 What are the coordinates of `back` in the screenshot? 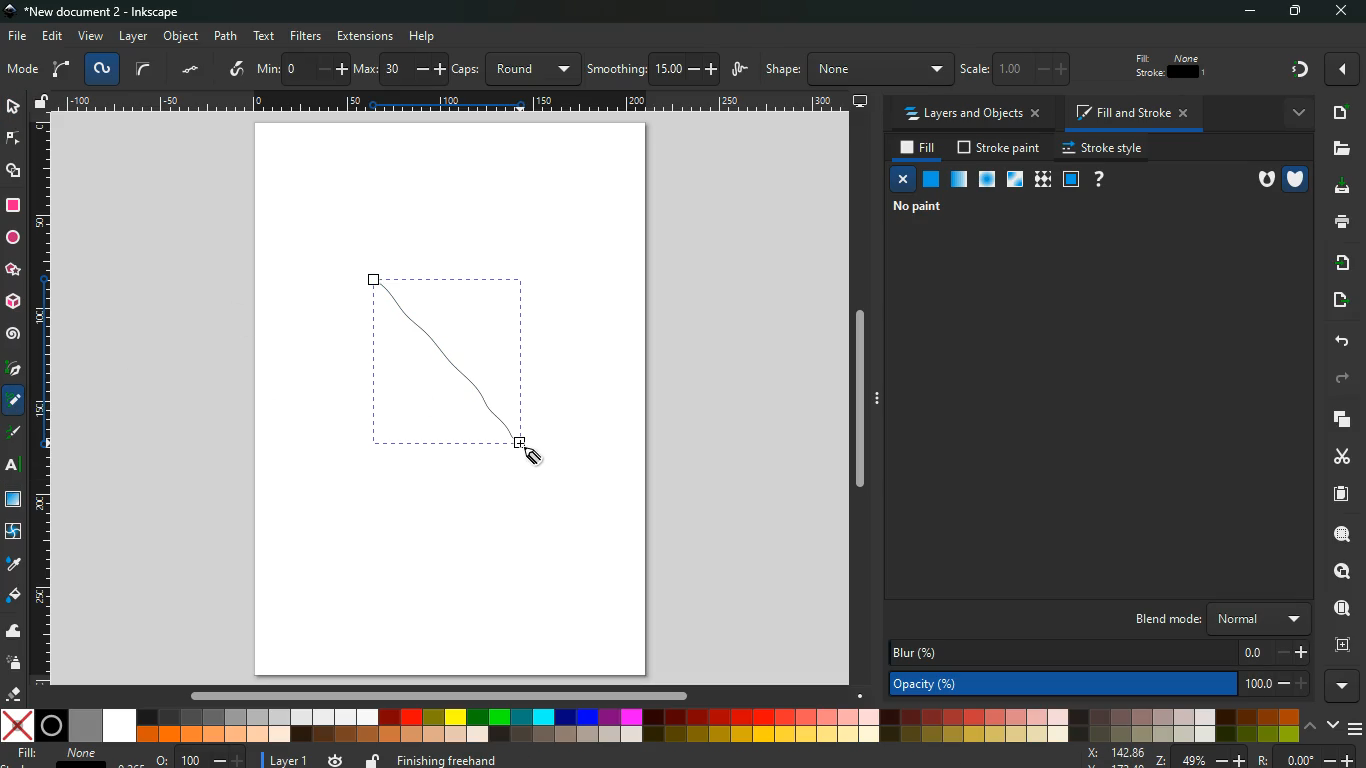 It's located at (1340, 342).